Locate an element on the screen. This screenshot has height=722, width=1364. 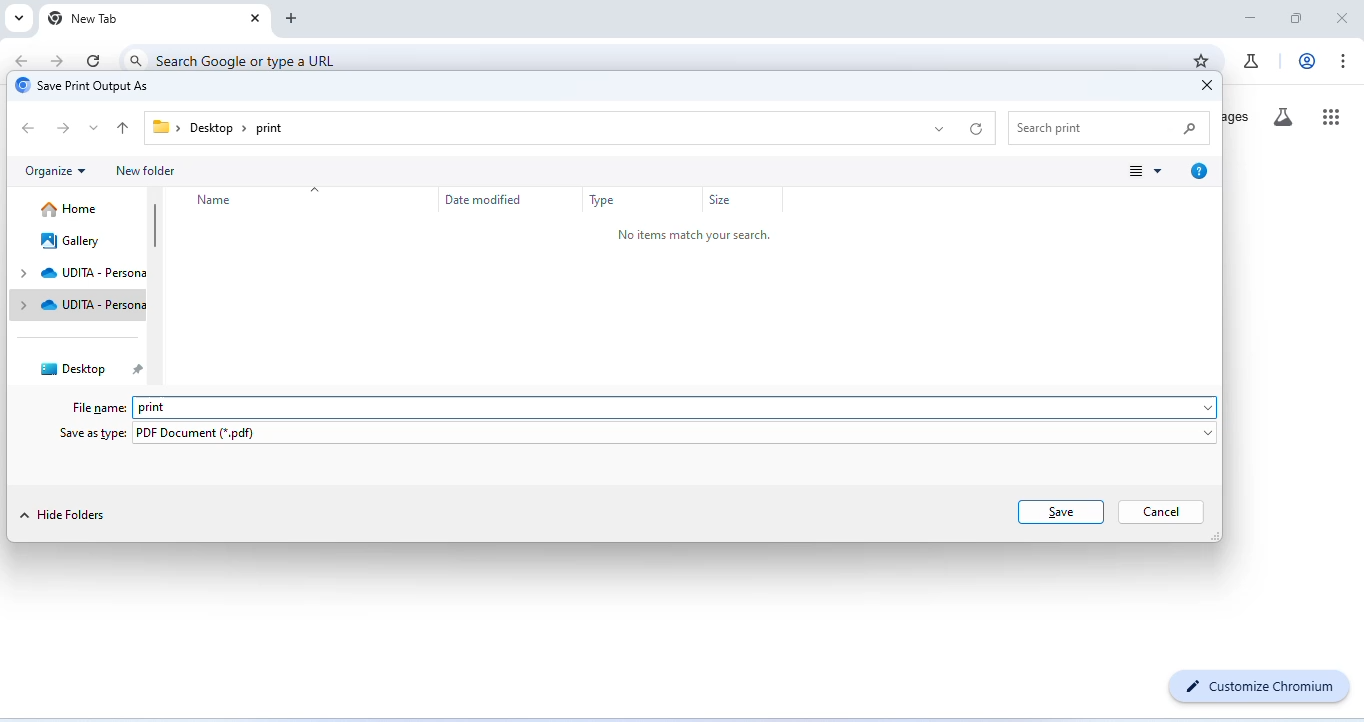
type is located at coordinates (605, 202).